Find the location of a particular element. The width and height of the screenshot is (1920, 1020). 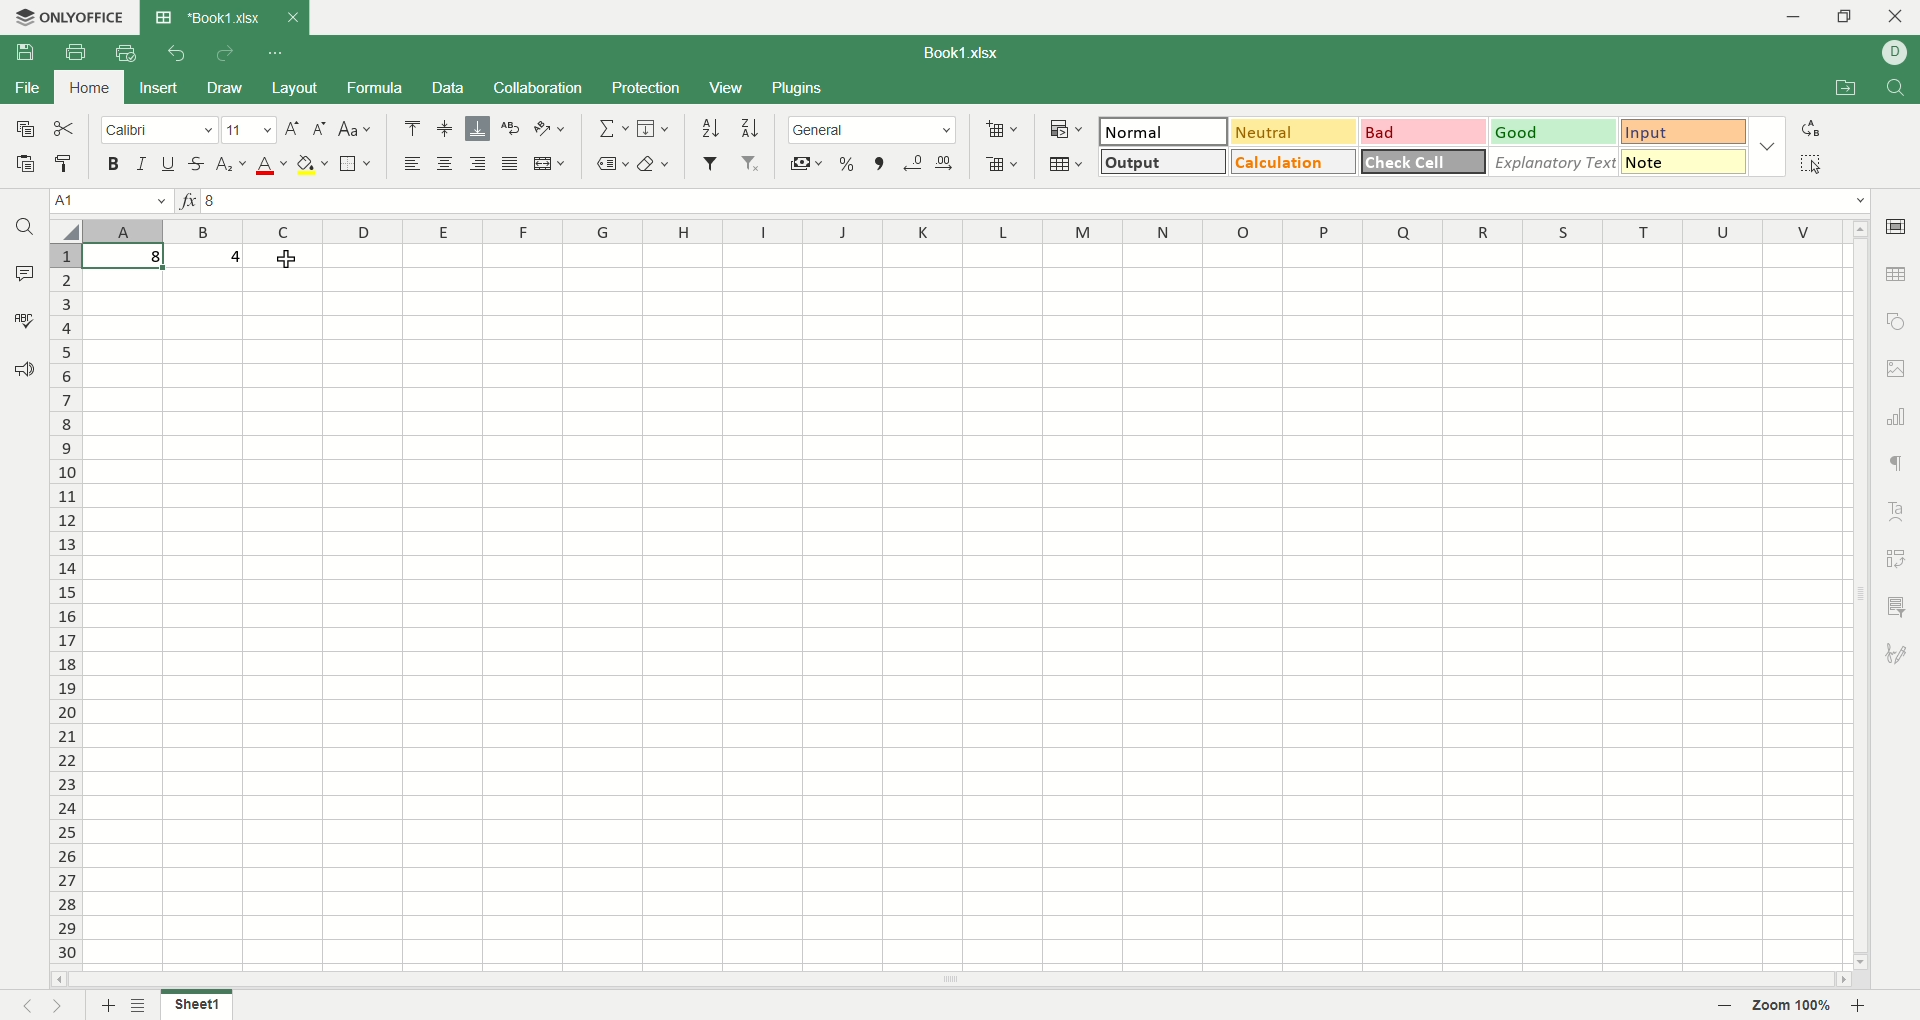

8 is located at coordinates (156, 260).